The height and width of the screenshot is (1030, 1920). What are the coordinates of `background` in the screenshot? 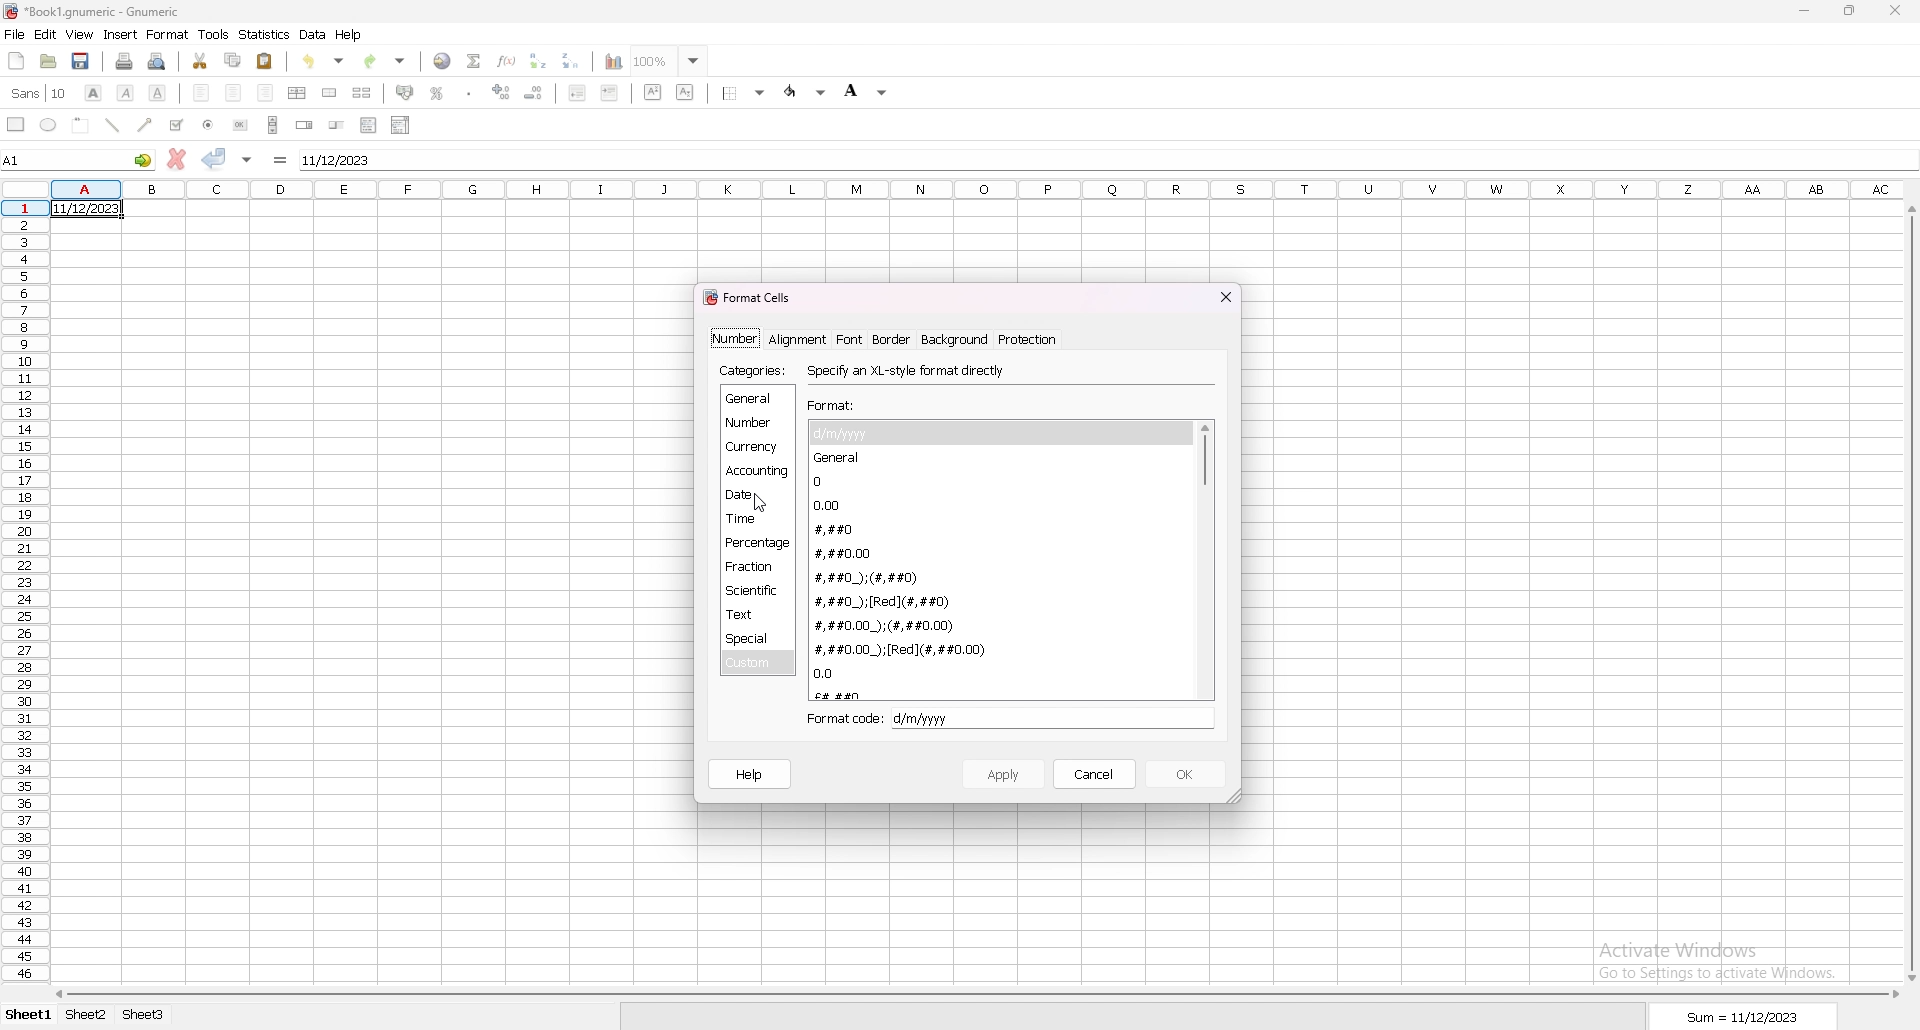 It's located at (953, 339).